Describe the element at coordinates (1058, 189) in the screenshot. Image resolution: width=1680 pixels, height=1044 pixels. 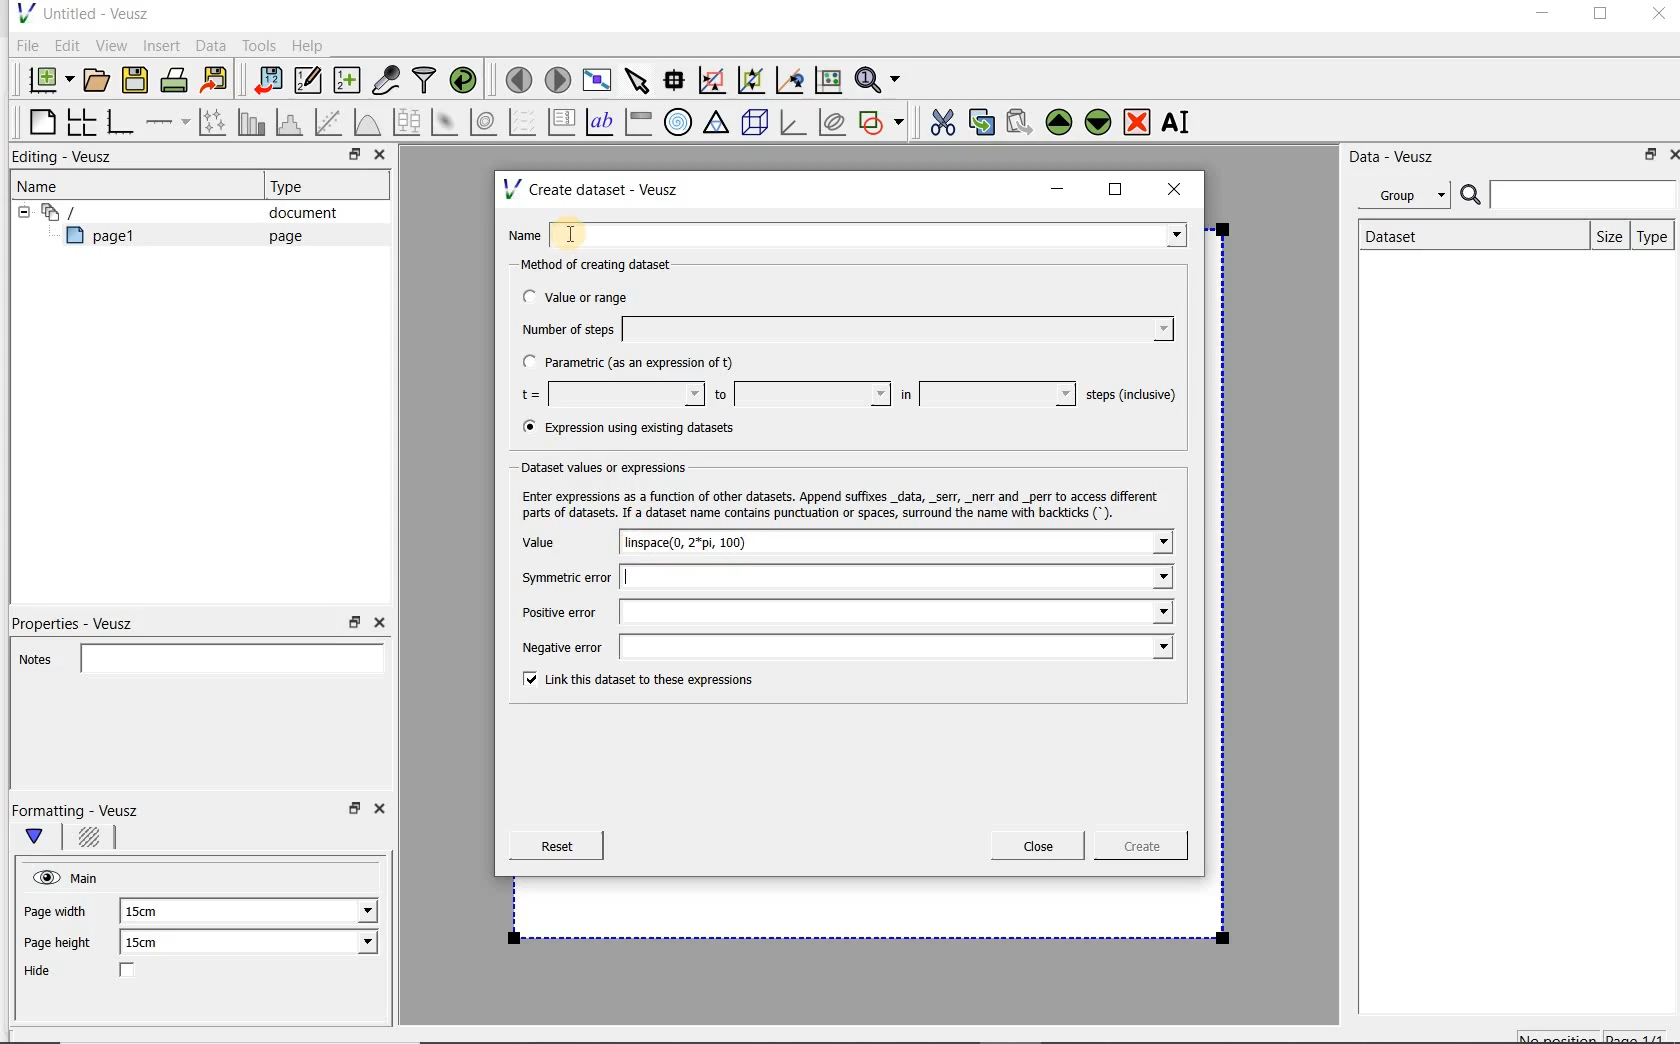
I see `minimize` at that location.